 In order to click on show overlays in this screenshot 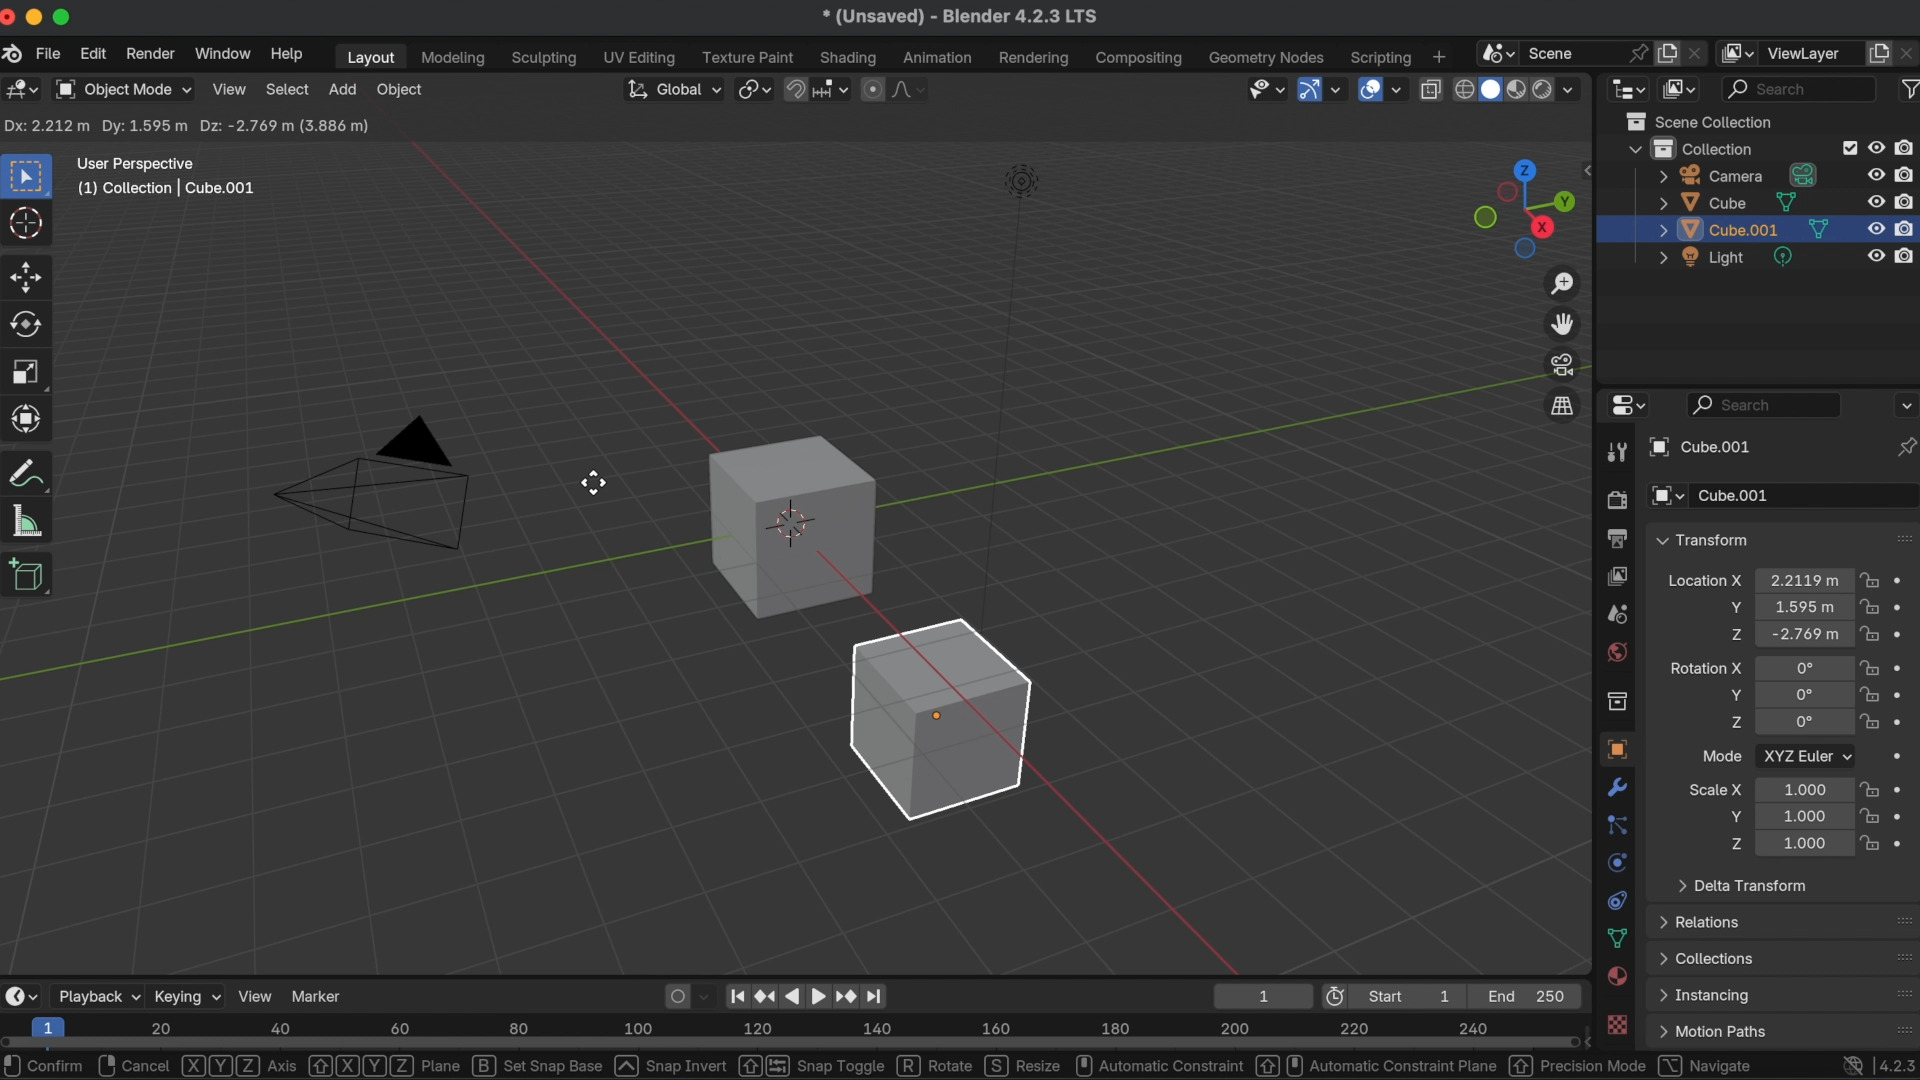, I will do `click(1368, 88)`.